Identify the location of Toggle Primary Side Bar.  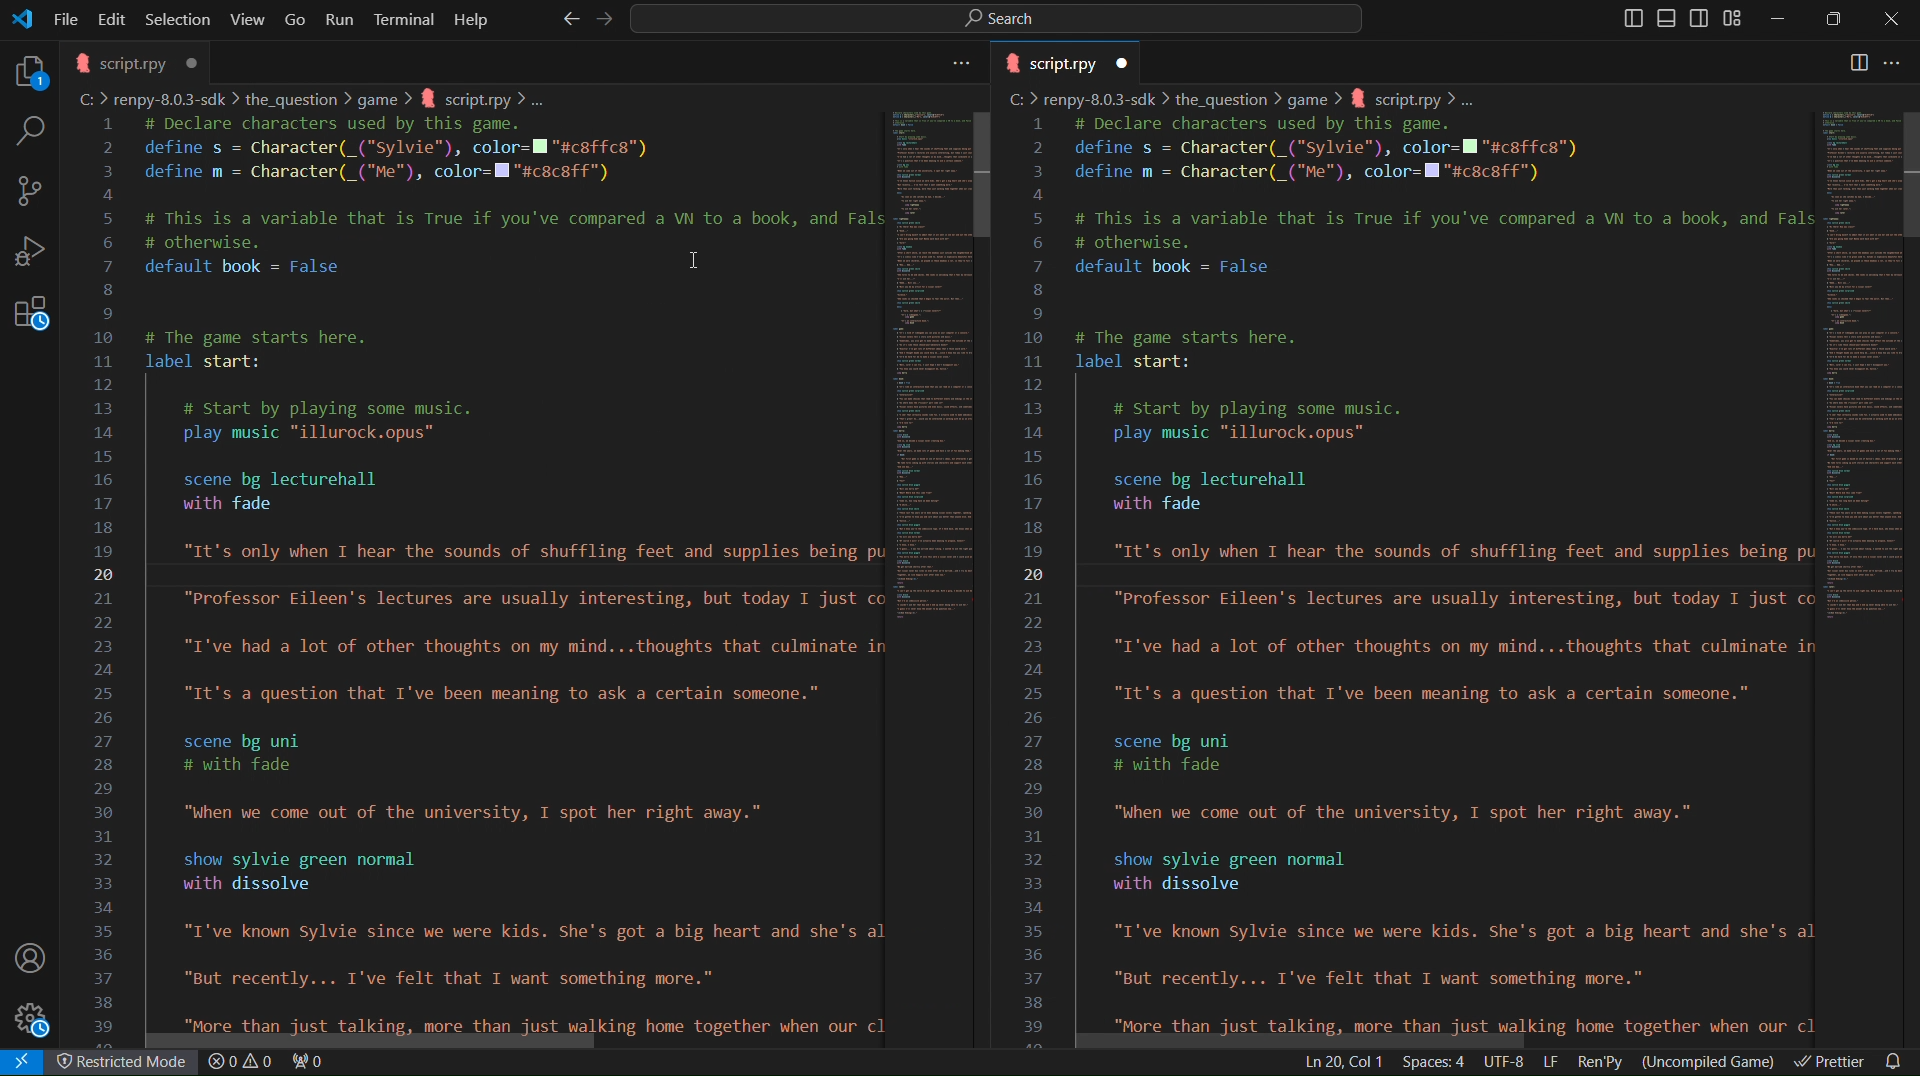
(1624, 18).